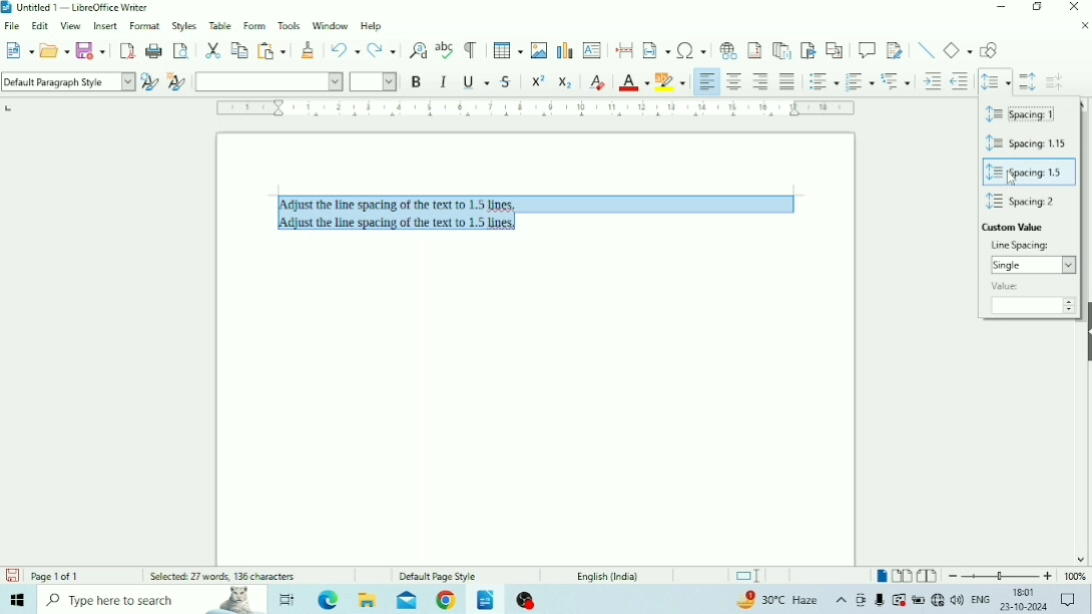  What do you see at coordinates (1067, 598) in the screenshot?
I see `Notifications` at bounding box center [1067, 598].